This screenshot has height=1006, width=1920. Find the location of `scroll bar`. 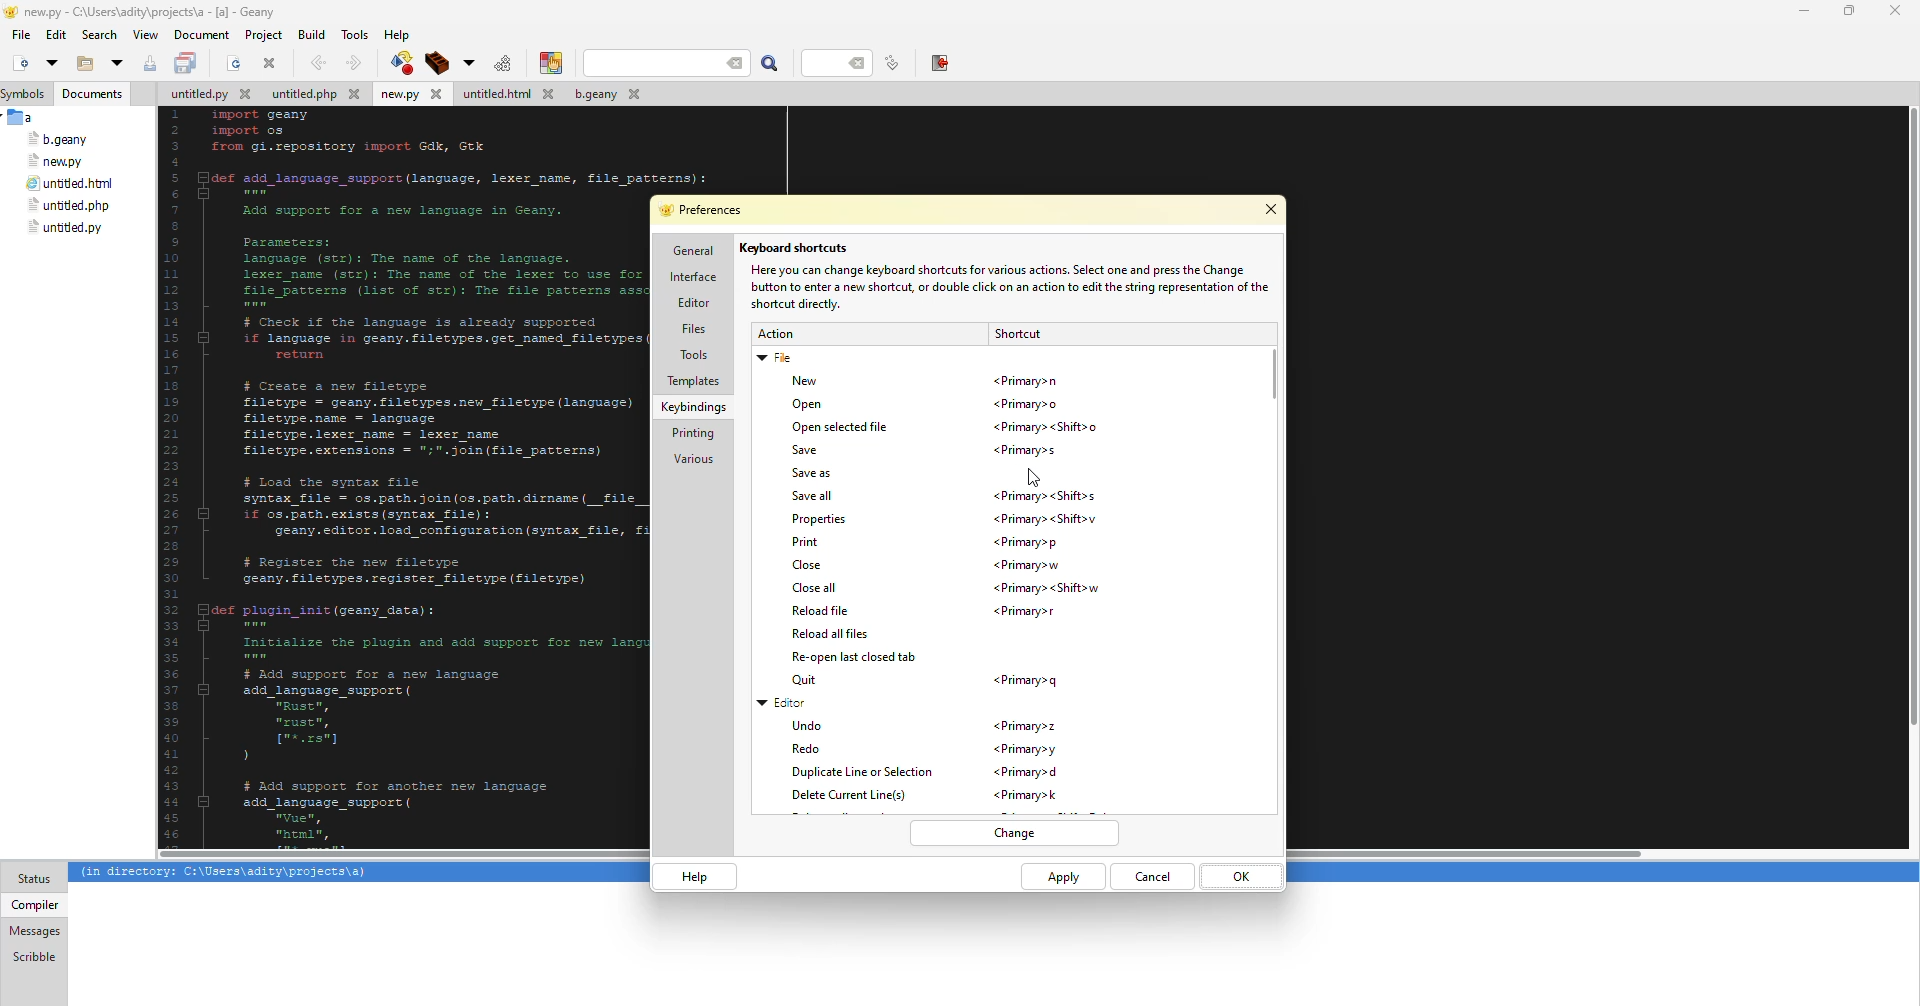

scroll bar is located at coordinates (1274, 364).